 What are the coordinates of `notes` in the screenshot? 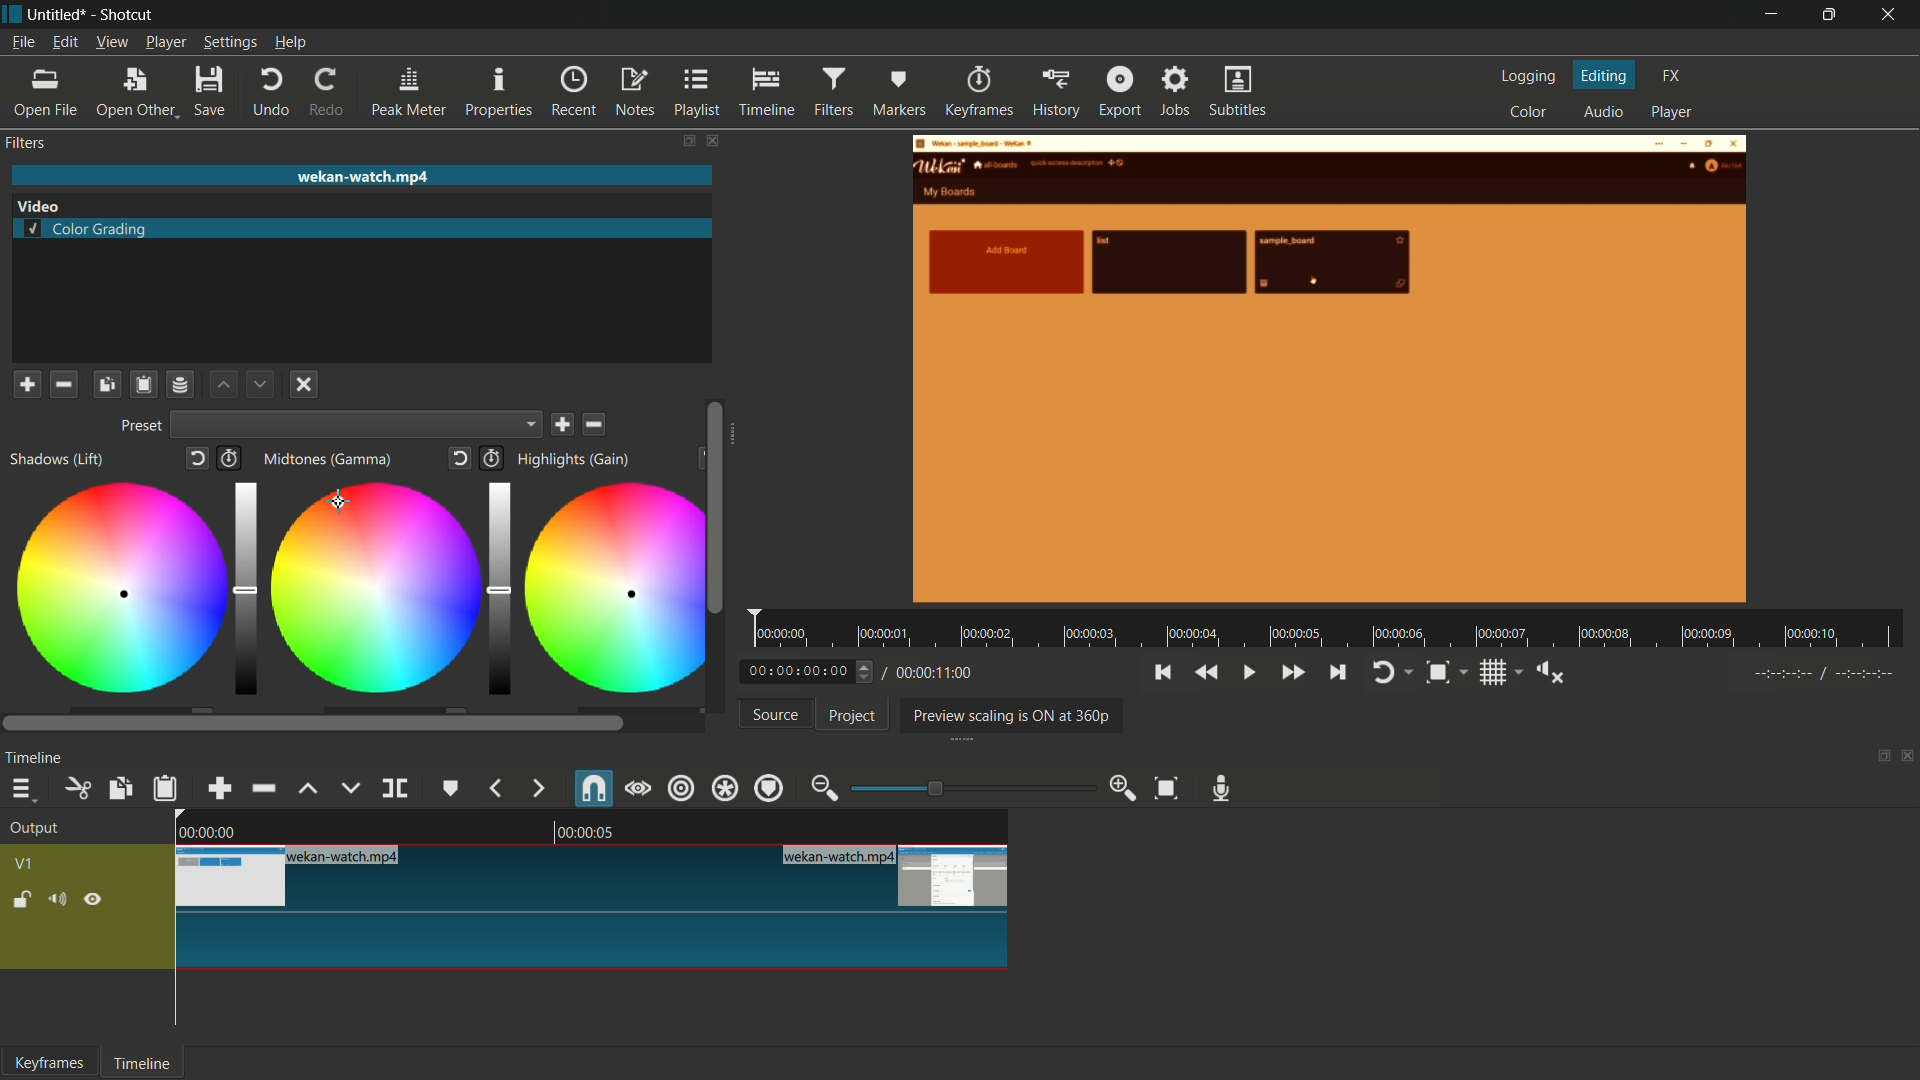 It's located at (636, 93).